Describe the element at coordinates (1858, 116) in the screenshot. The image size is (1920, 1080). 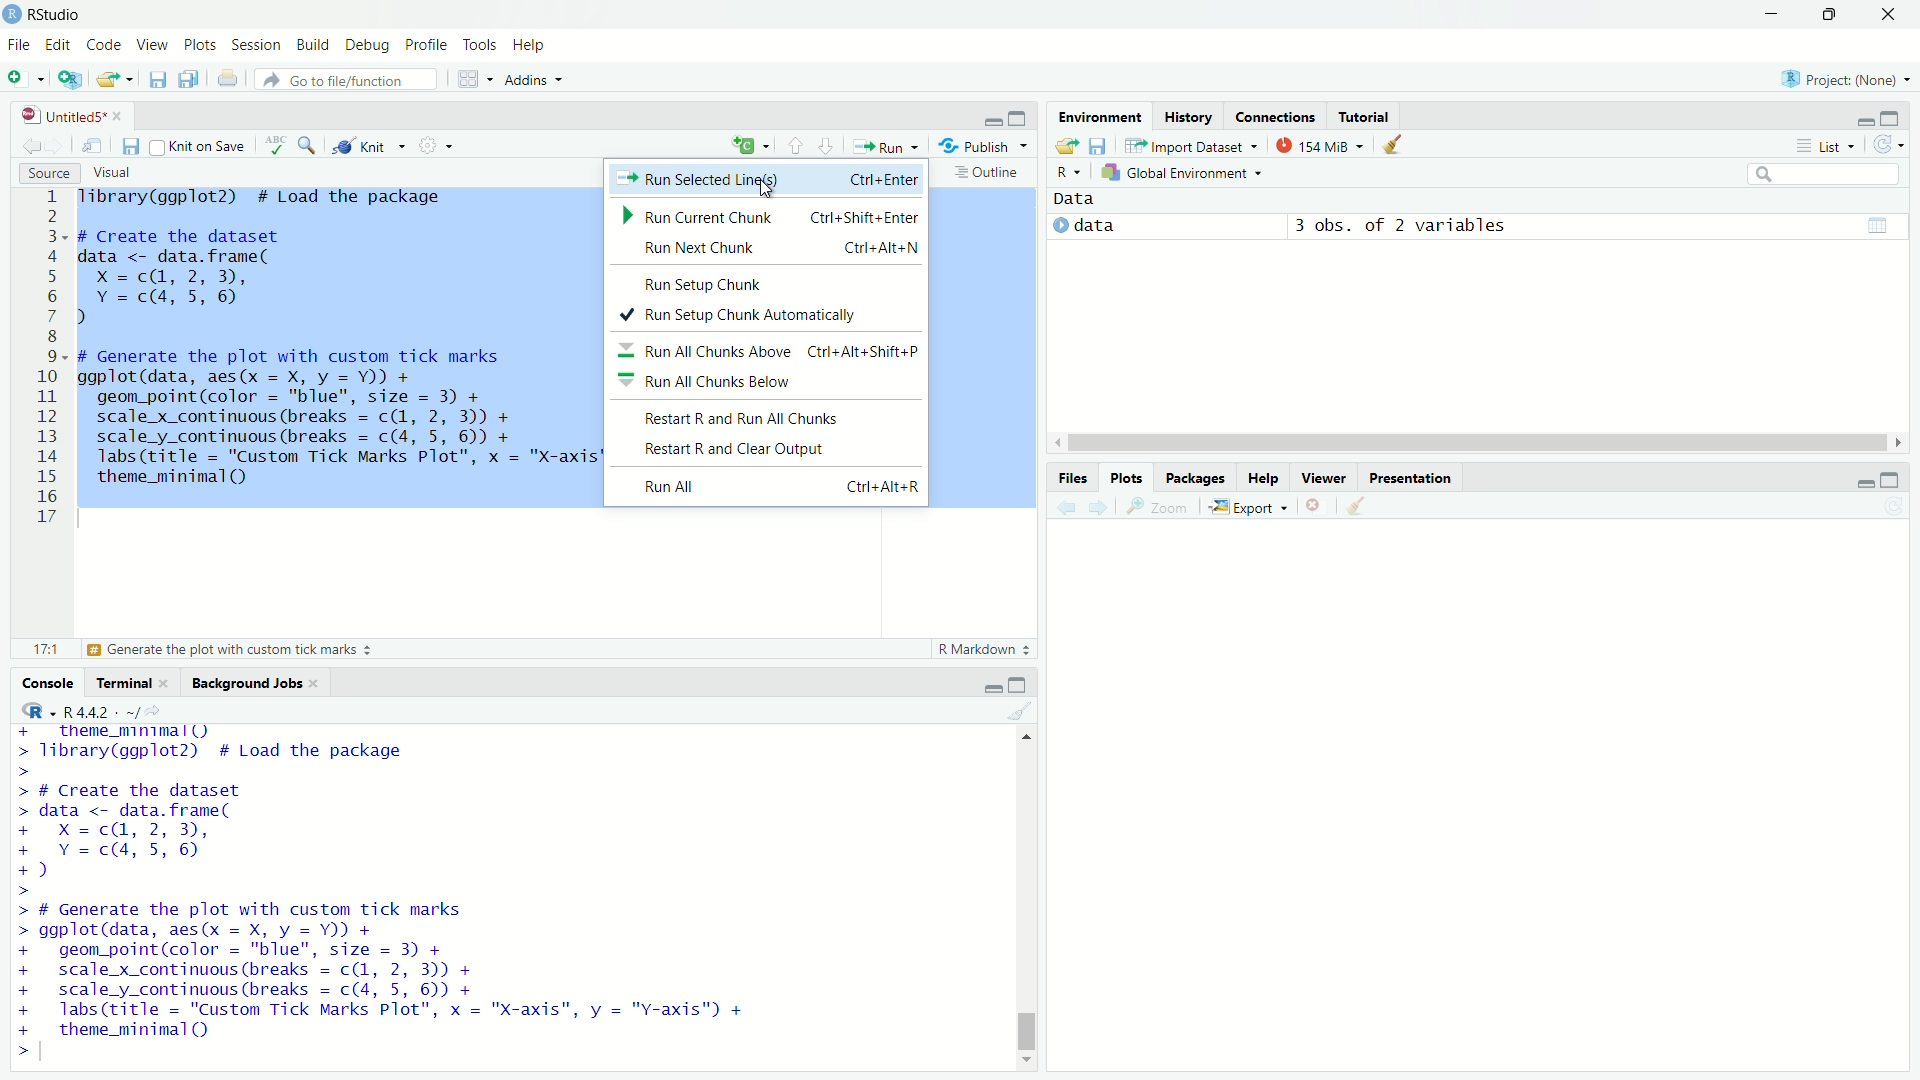
I see `minimize` at that location.